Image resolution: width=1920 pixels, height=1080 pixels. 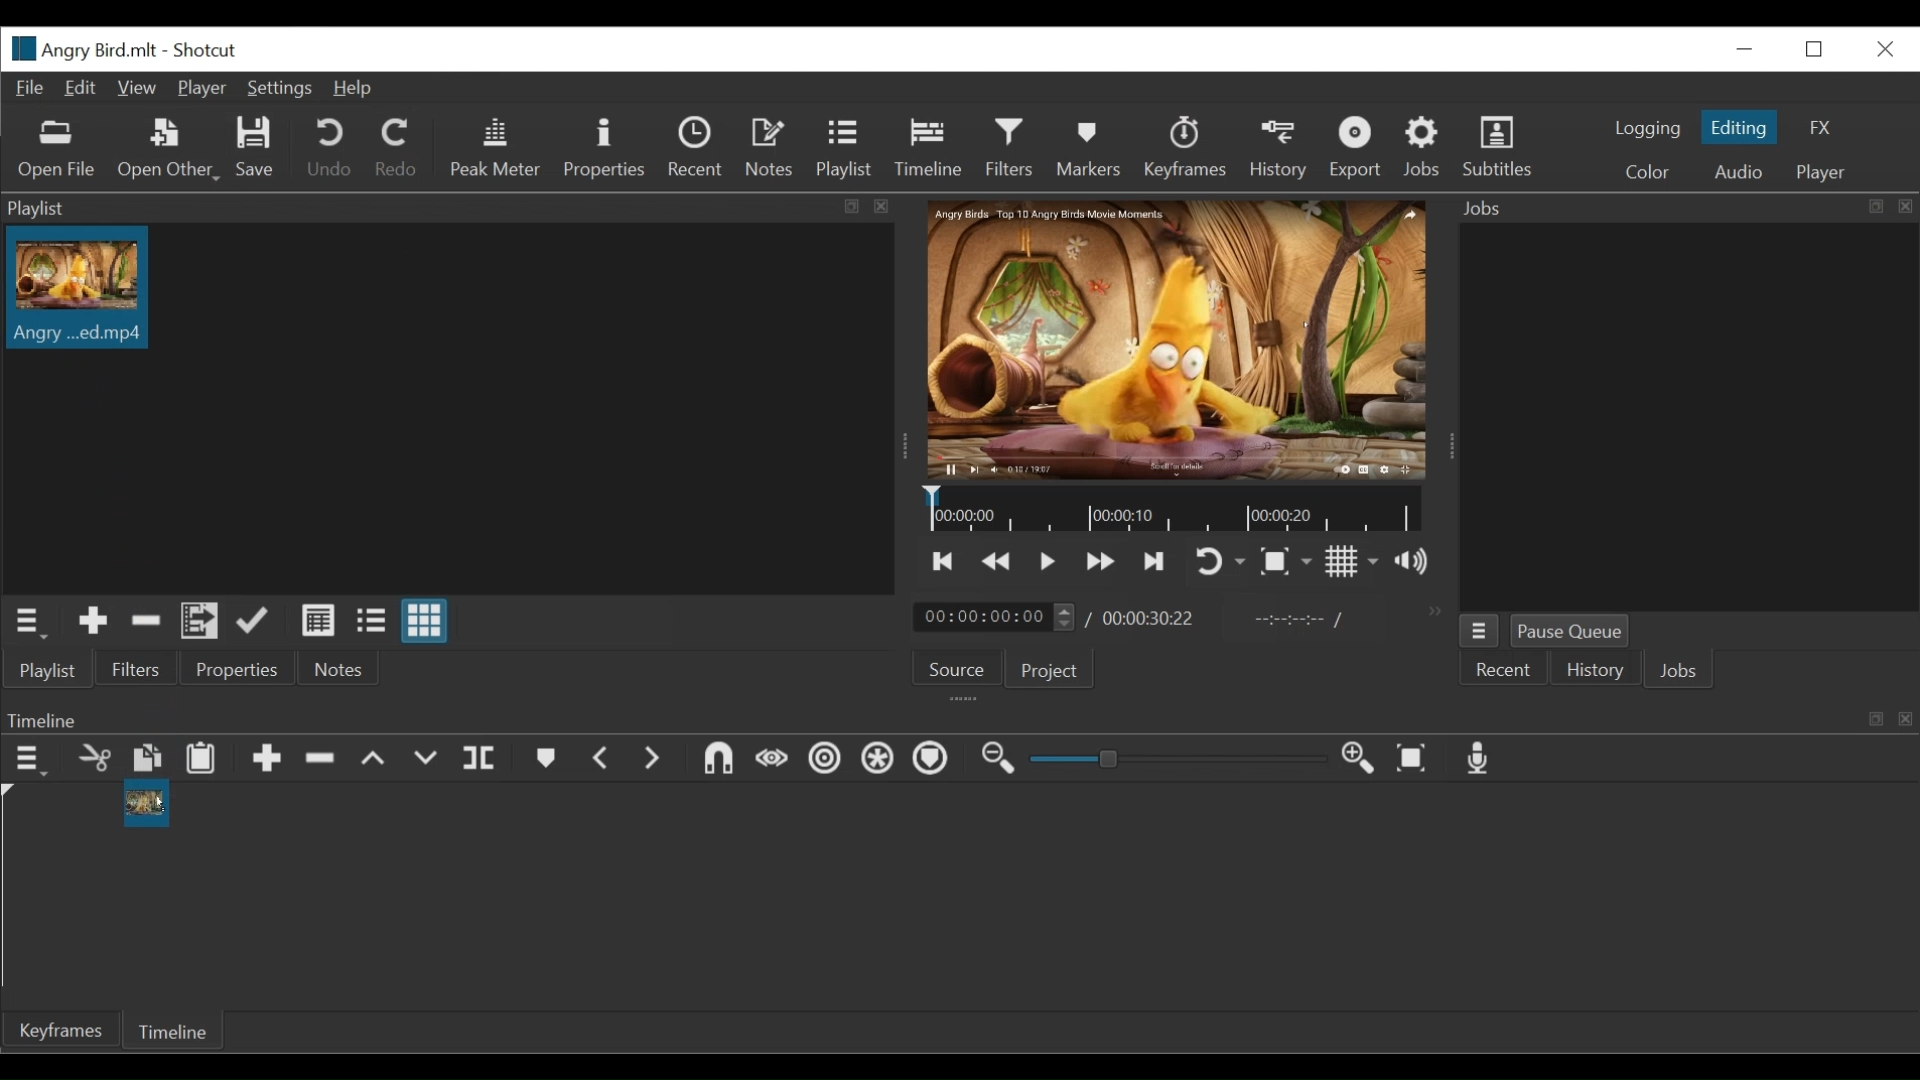 What do you see at coordinates (427, 762) in the screenshot?
I see `Overwrite` at bounding box center [427, 762].